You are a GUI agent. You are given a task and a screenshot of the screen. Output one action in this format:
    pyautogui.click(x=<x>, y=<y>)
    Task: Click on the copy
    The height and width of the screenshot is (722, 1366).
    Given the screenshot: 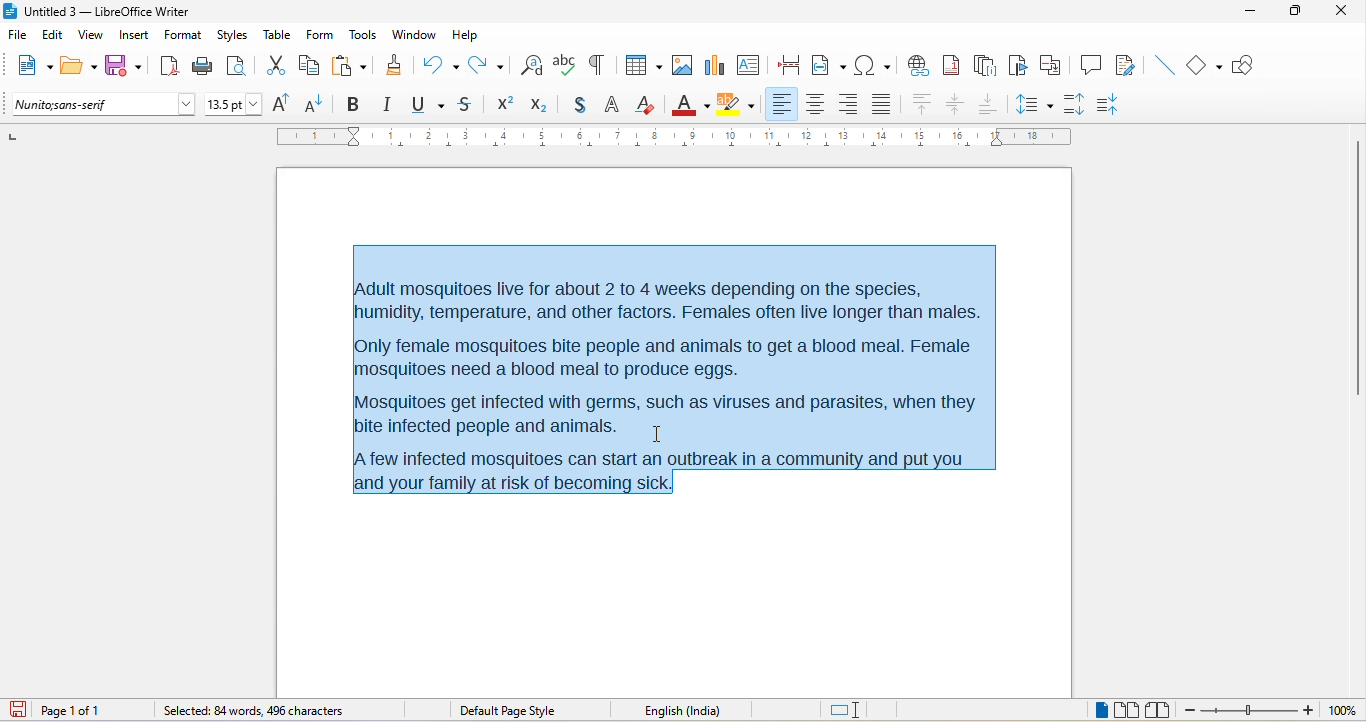 What is the action you would take?
    pyautogui.click(x=310, y=67)
    